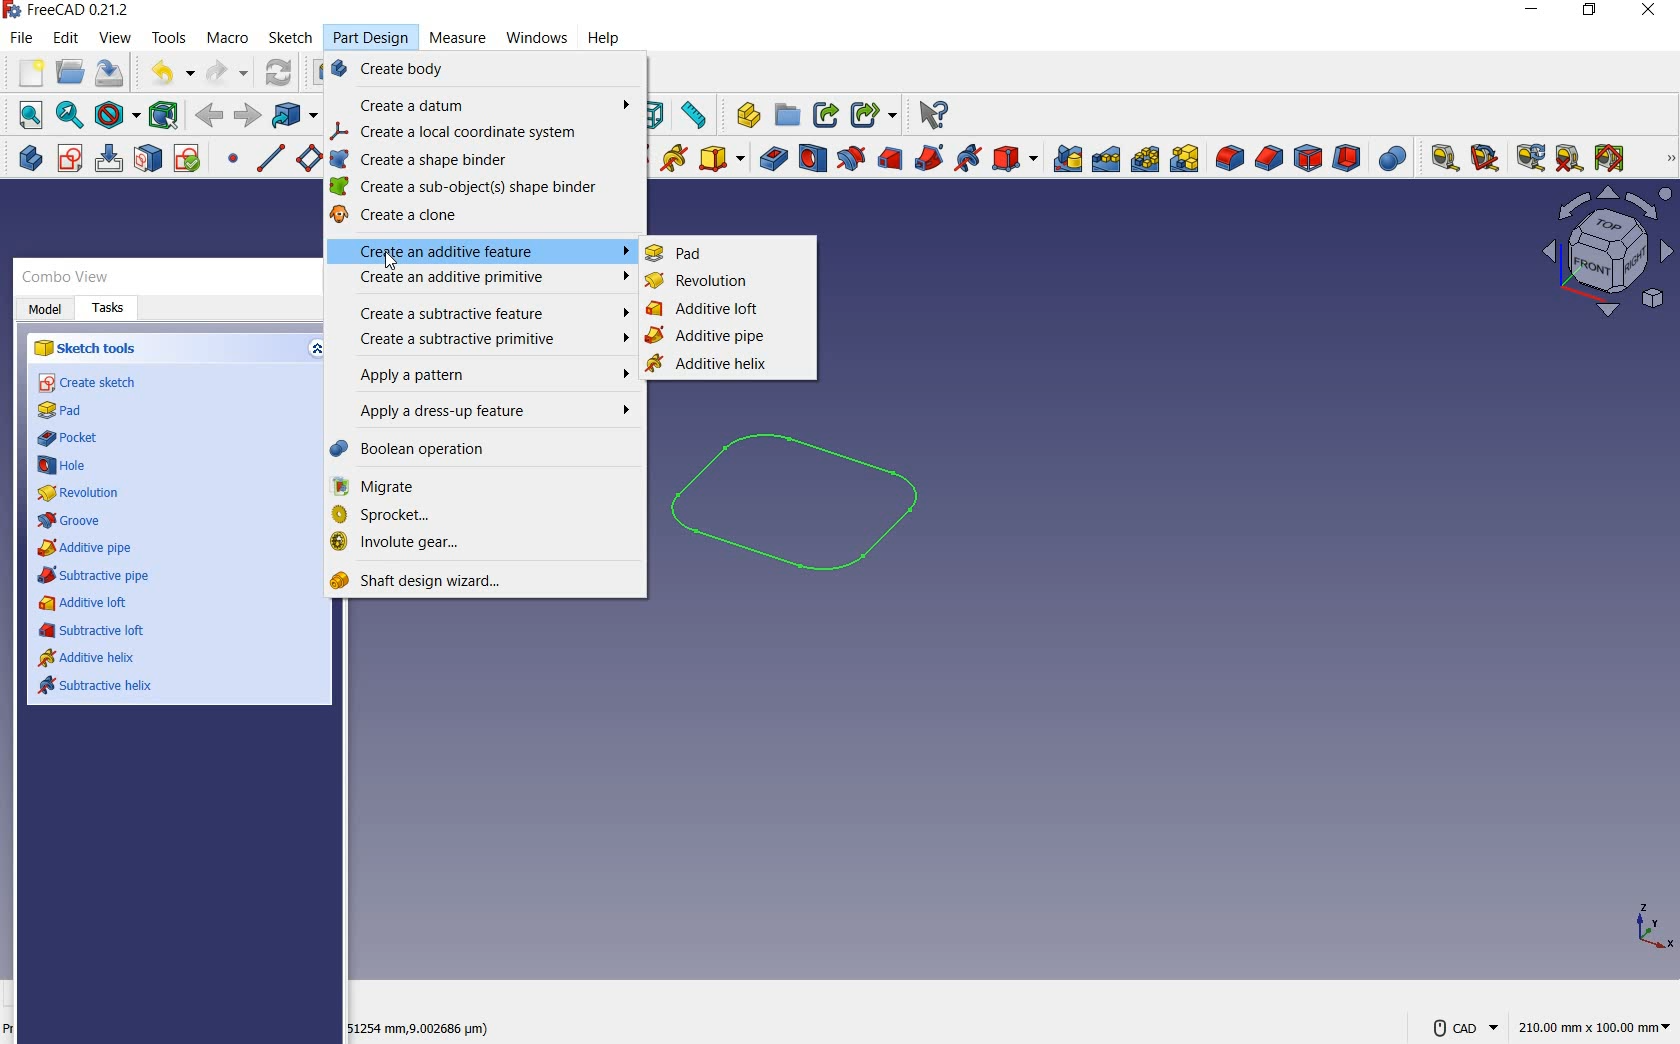  What do you see at coordinates (742, 115) in the screenshot?
I see `What's this?` at bounding box center [742, 115].